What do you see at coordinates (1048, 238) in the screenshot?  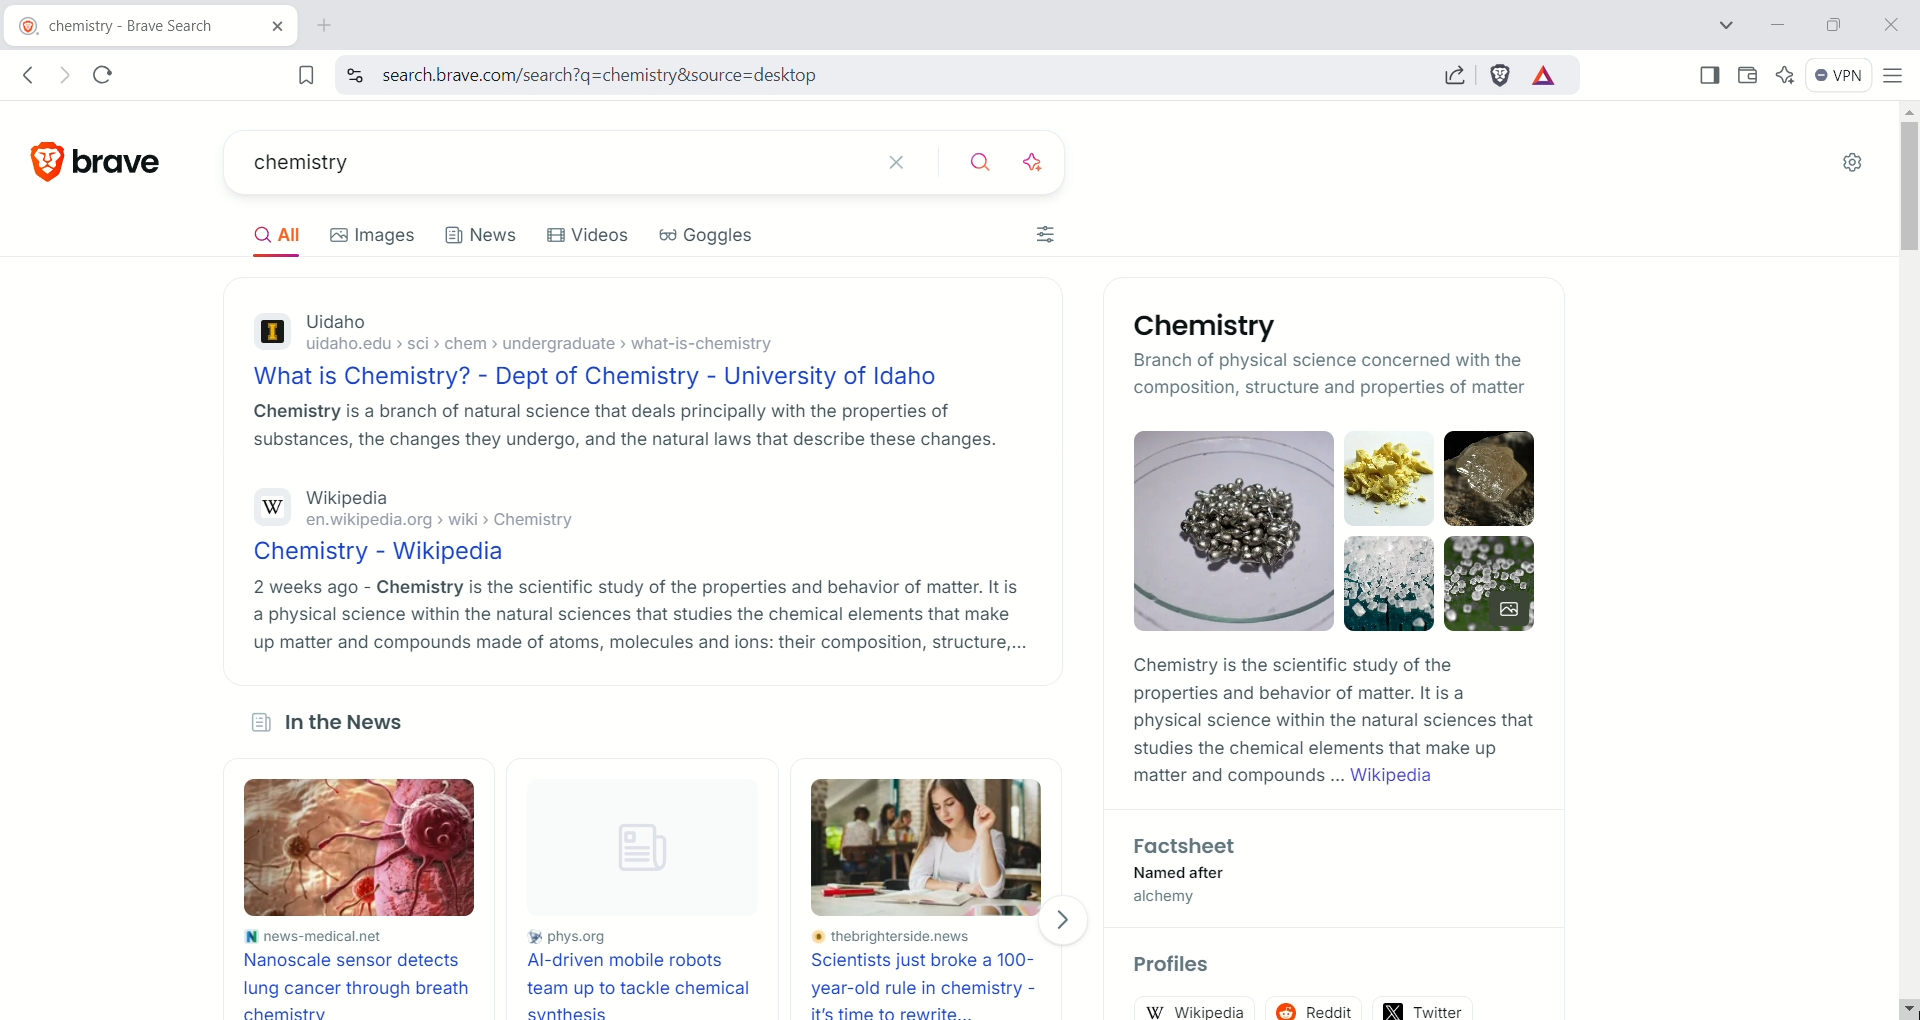 I see `filters` at bounding box center [1048, 238].